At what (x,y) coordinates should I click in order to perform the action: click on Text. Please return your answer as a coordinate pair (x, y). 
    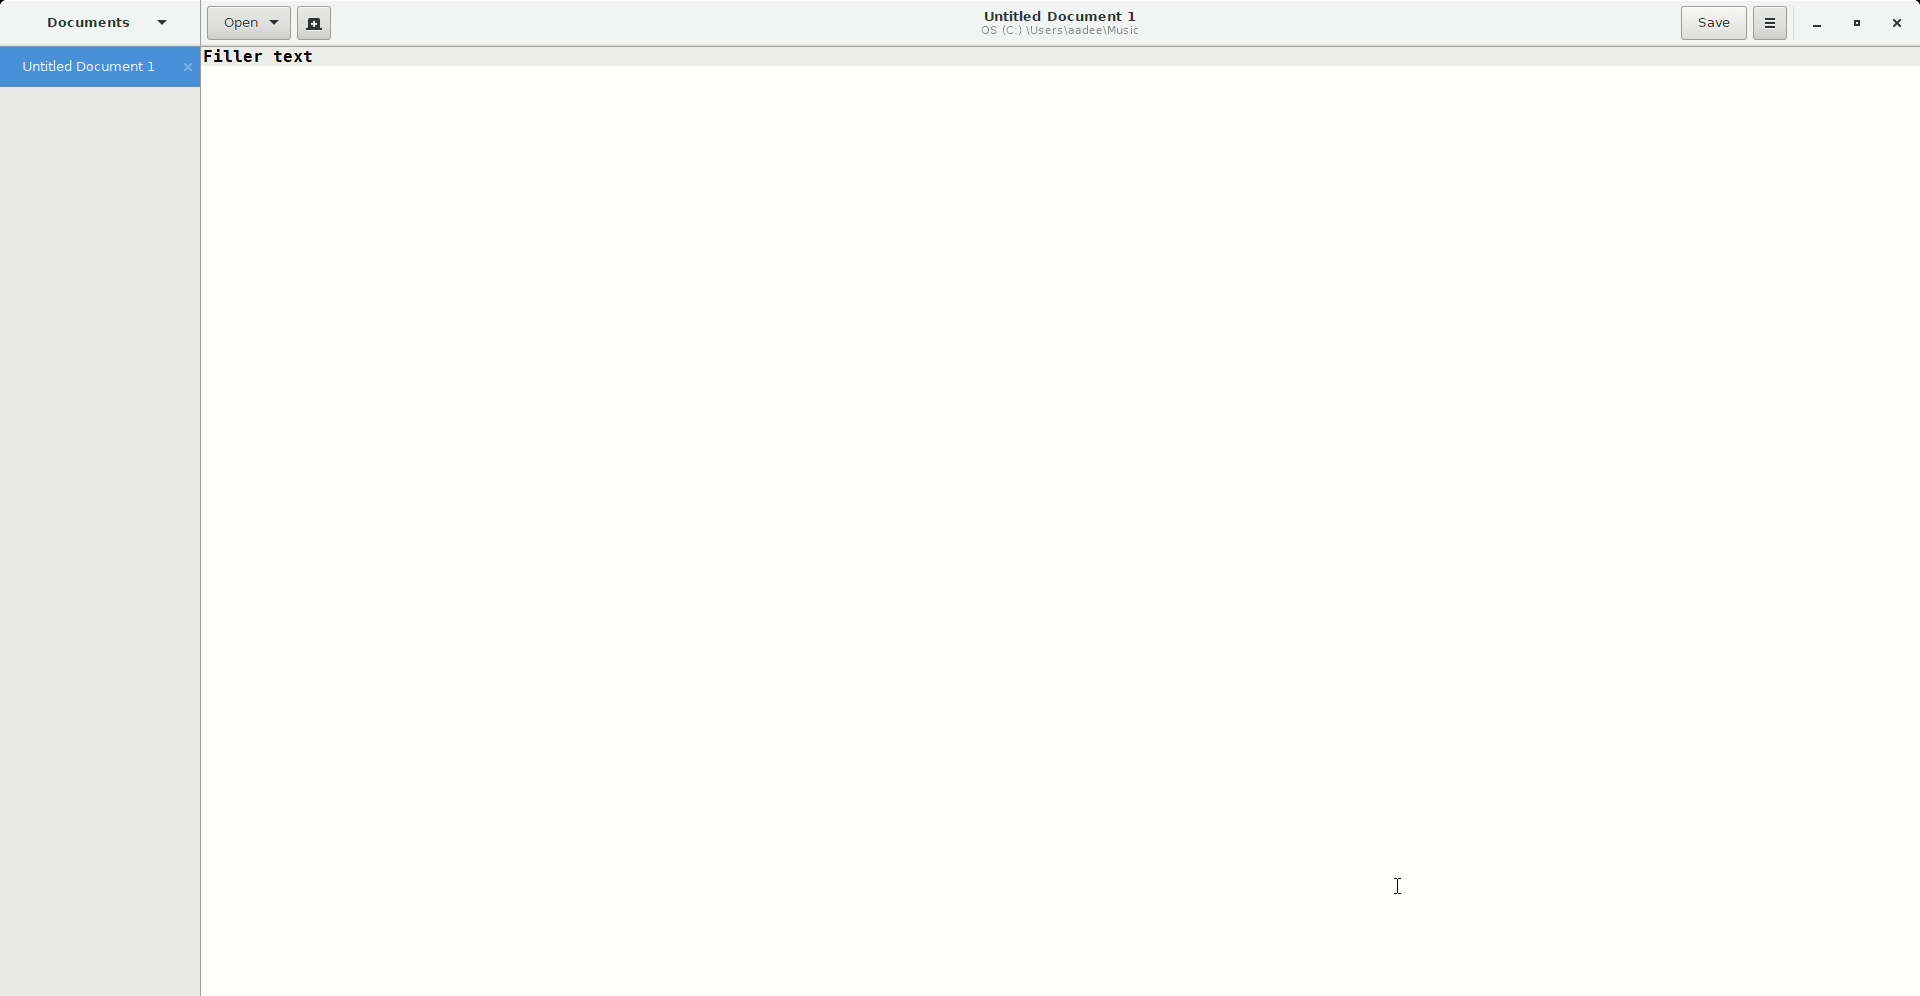
    Looking at the image, I should click on (259, 57).